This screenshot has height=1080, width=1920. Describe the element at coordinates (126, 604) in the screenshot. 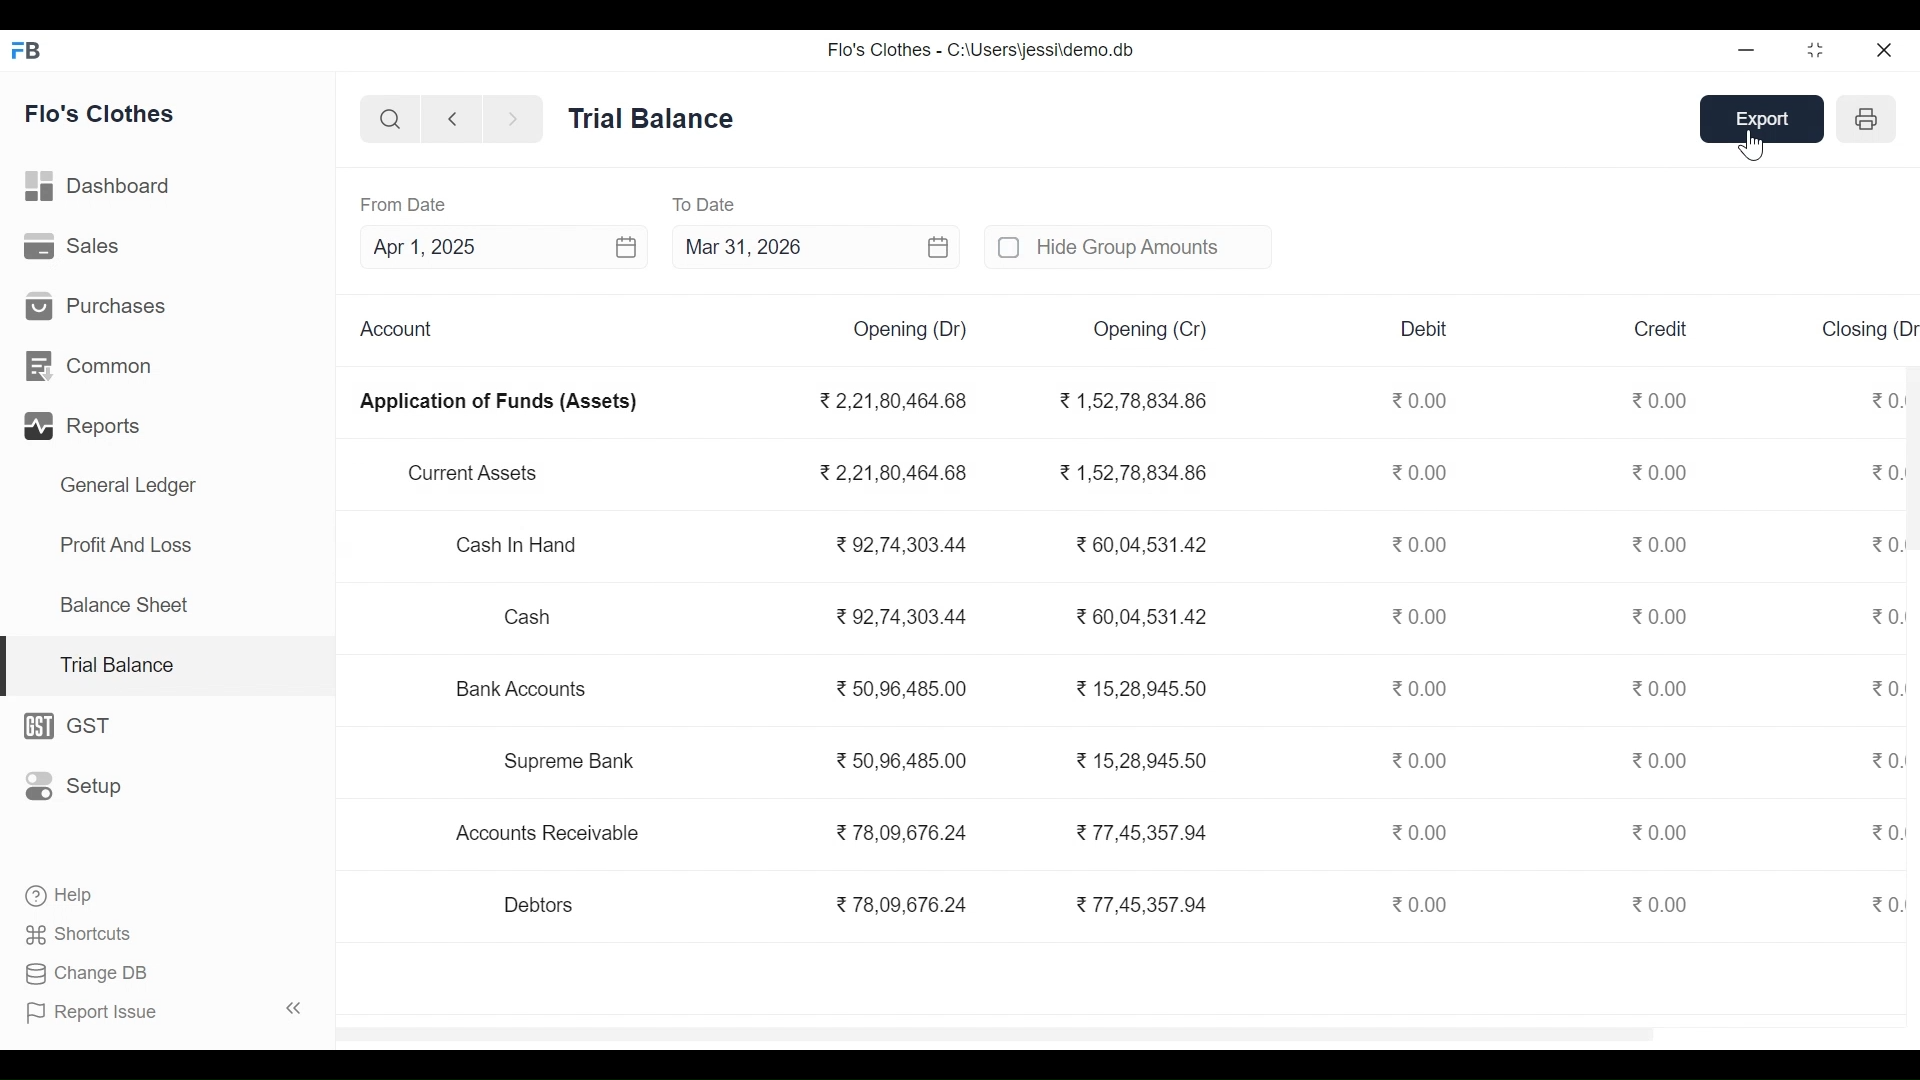

I see `Balance Sheet` at that location.